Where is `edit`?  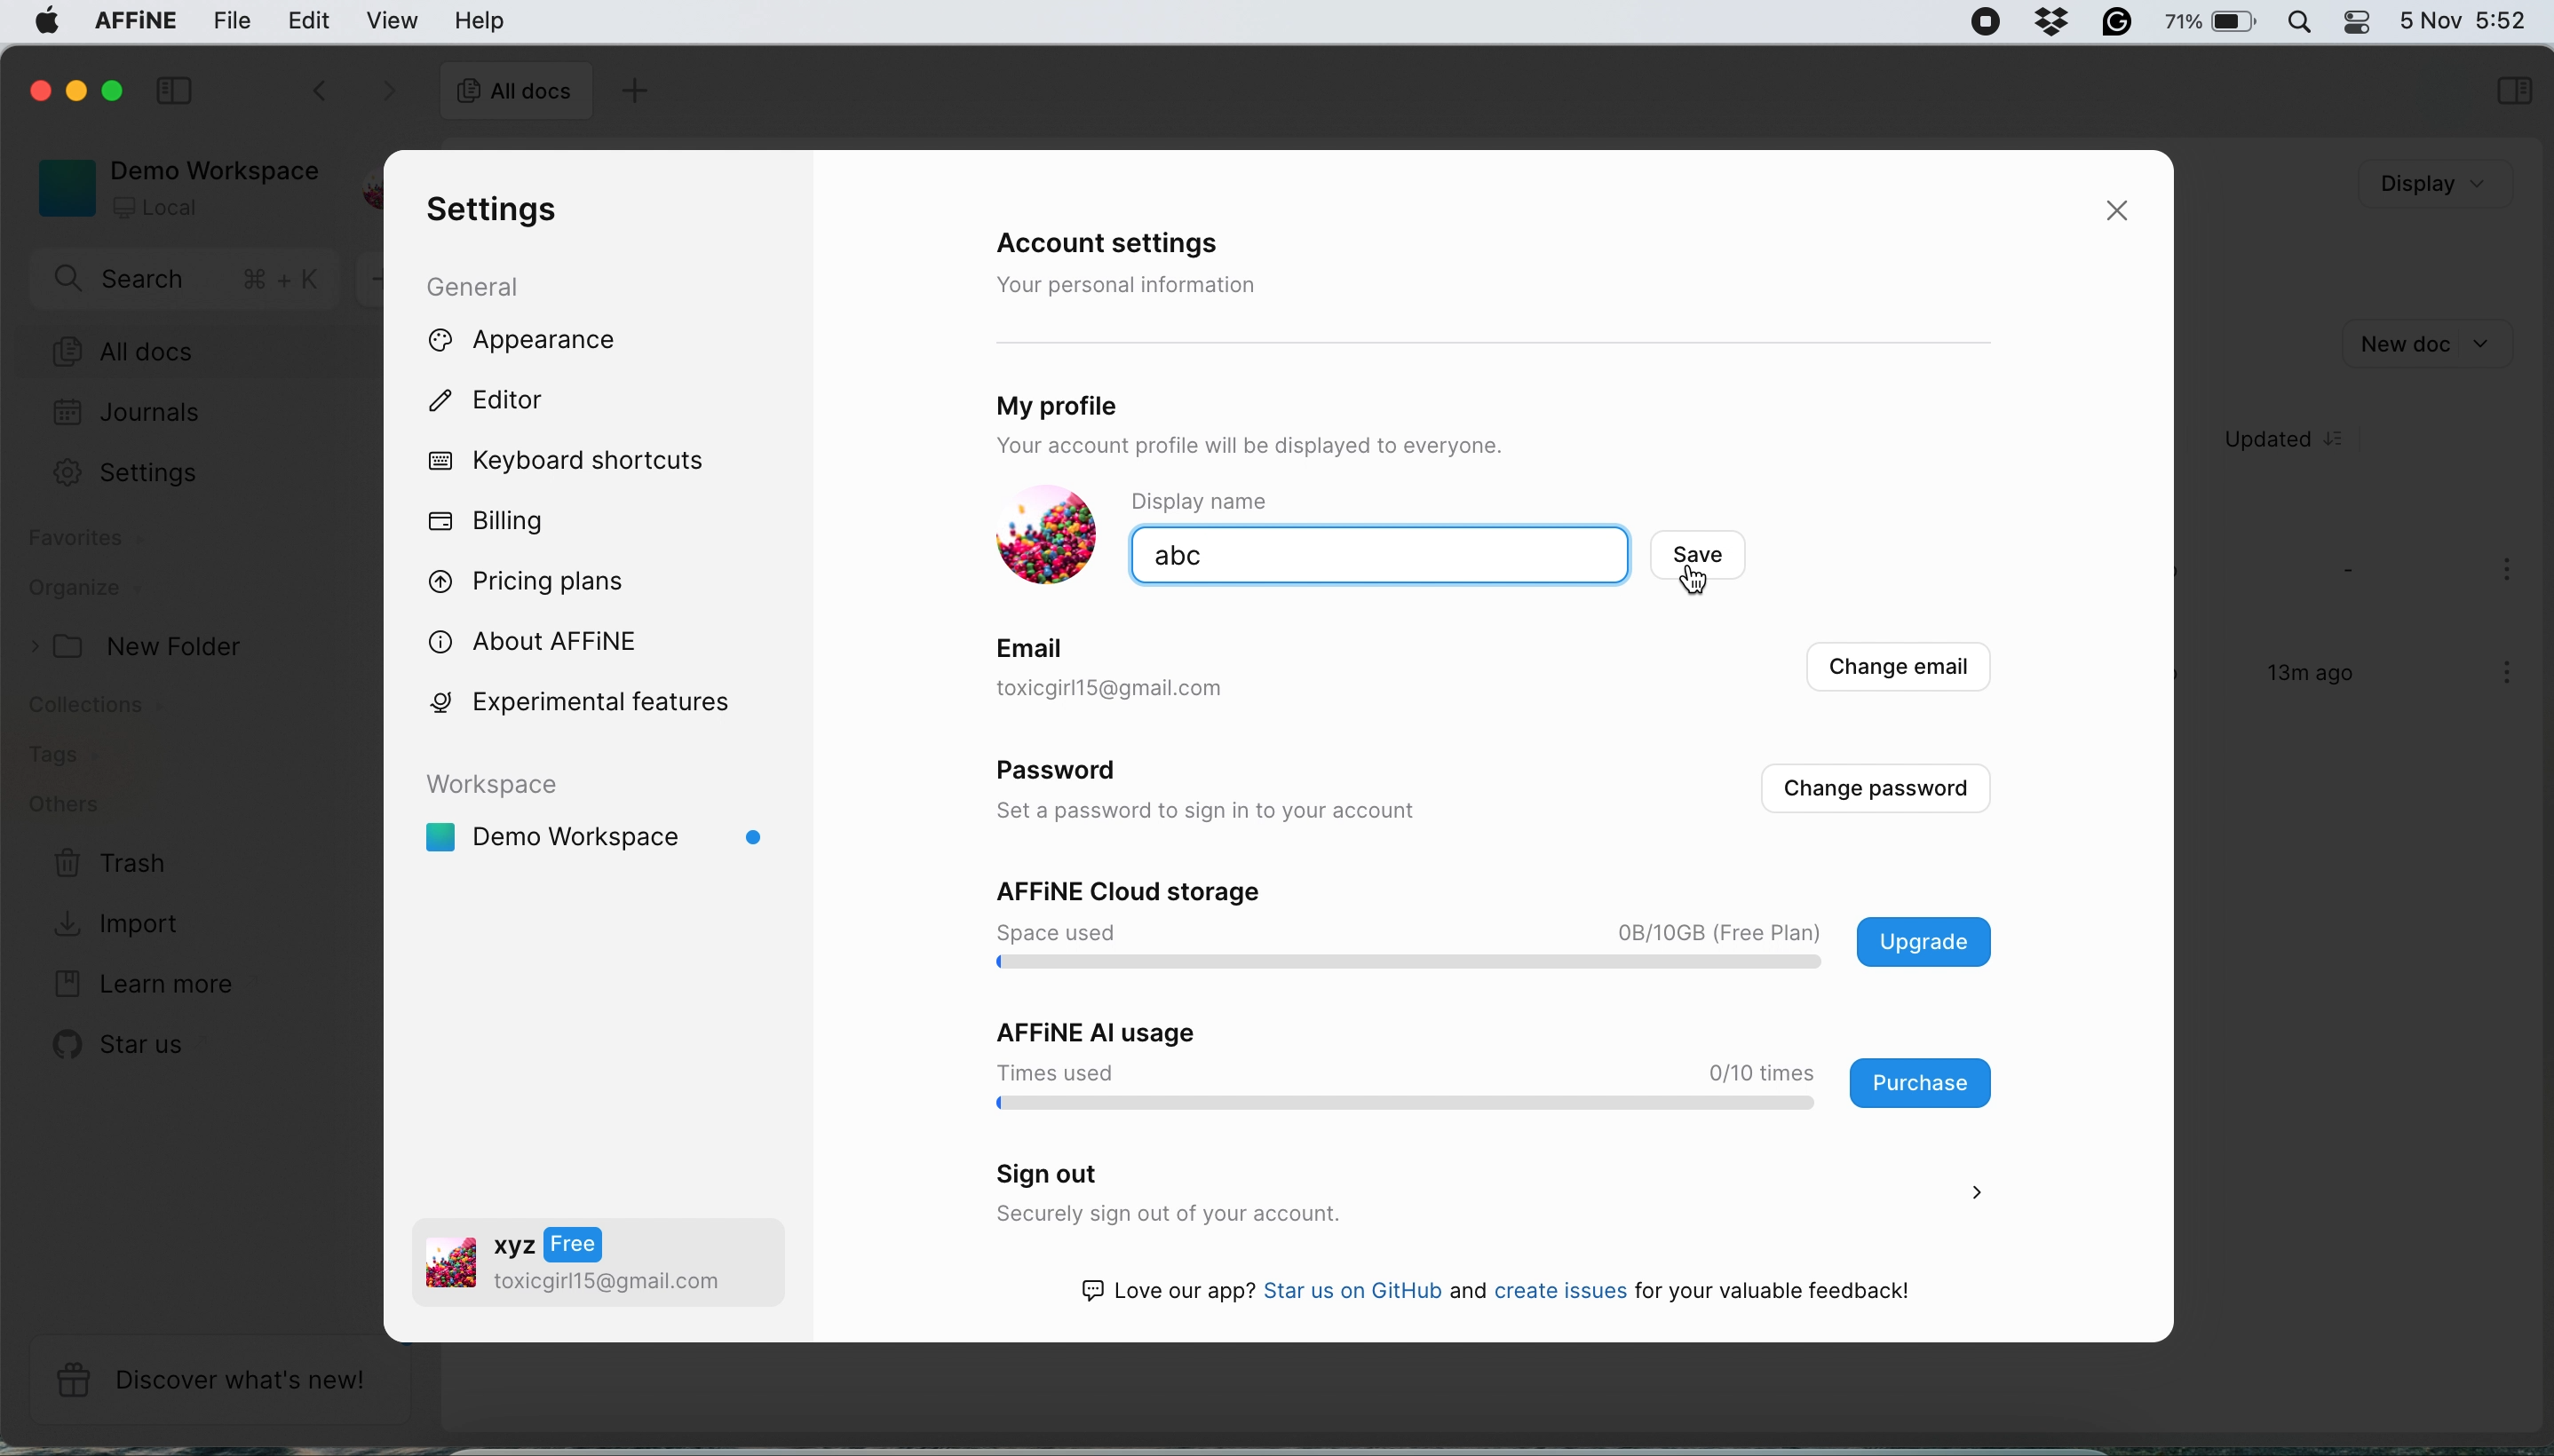
edit is located at coordinates (310, 19).